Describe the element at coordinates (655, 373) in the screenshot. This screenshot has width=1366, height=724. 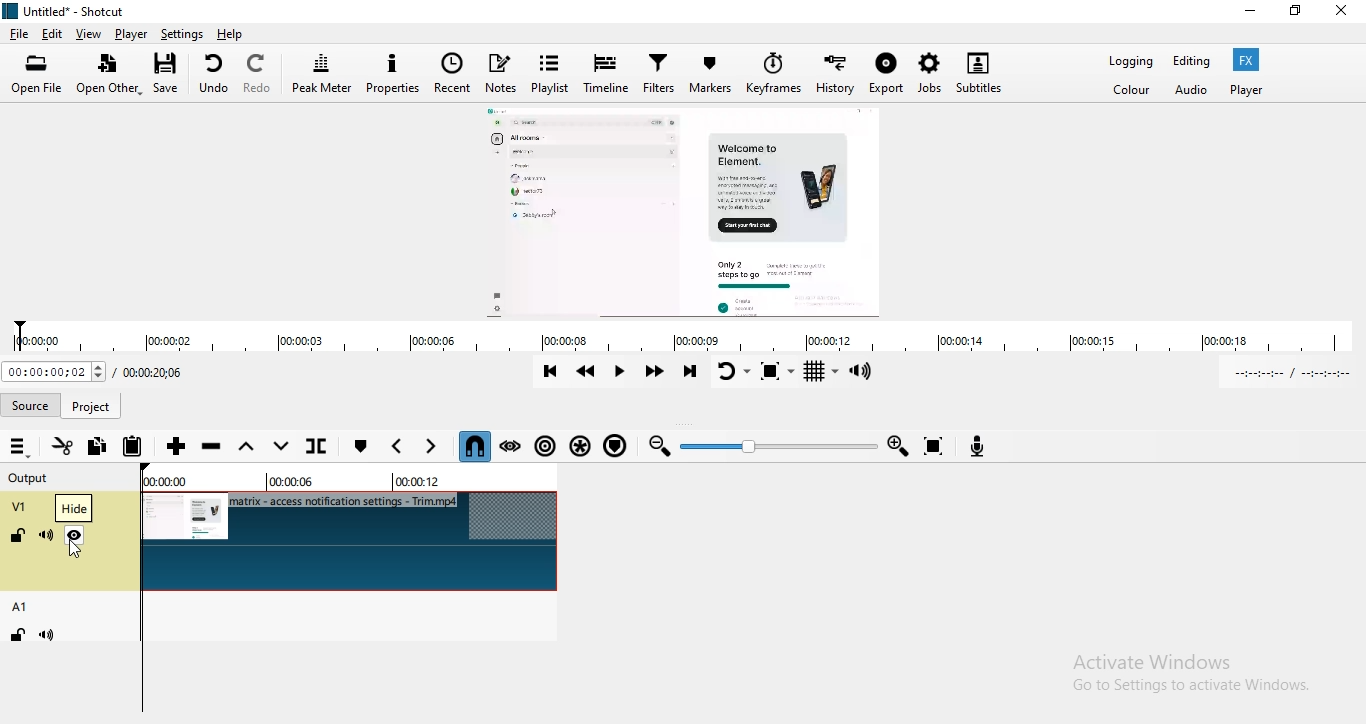
I see `Play quickly forward` at that location.